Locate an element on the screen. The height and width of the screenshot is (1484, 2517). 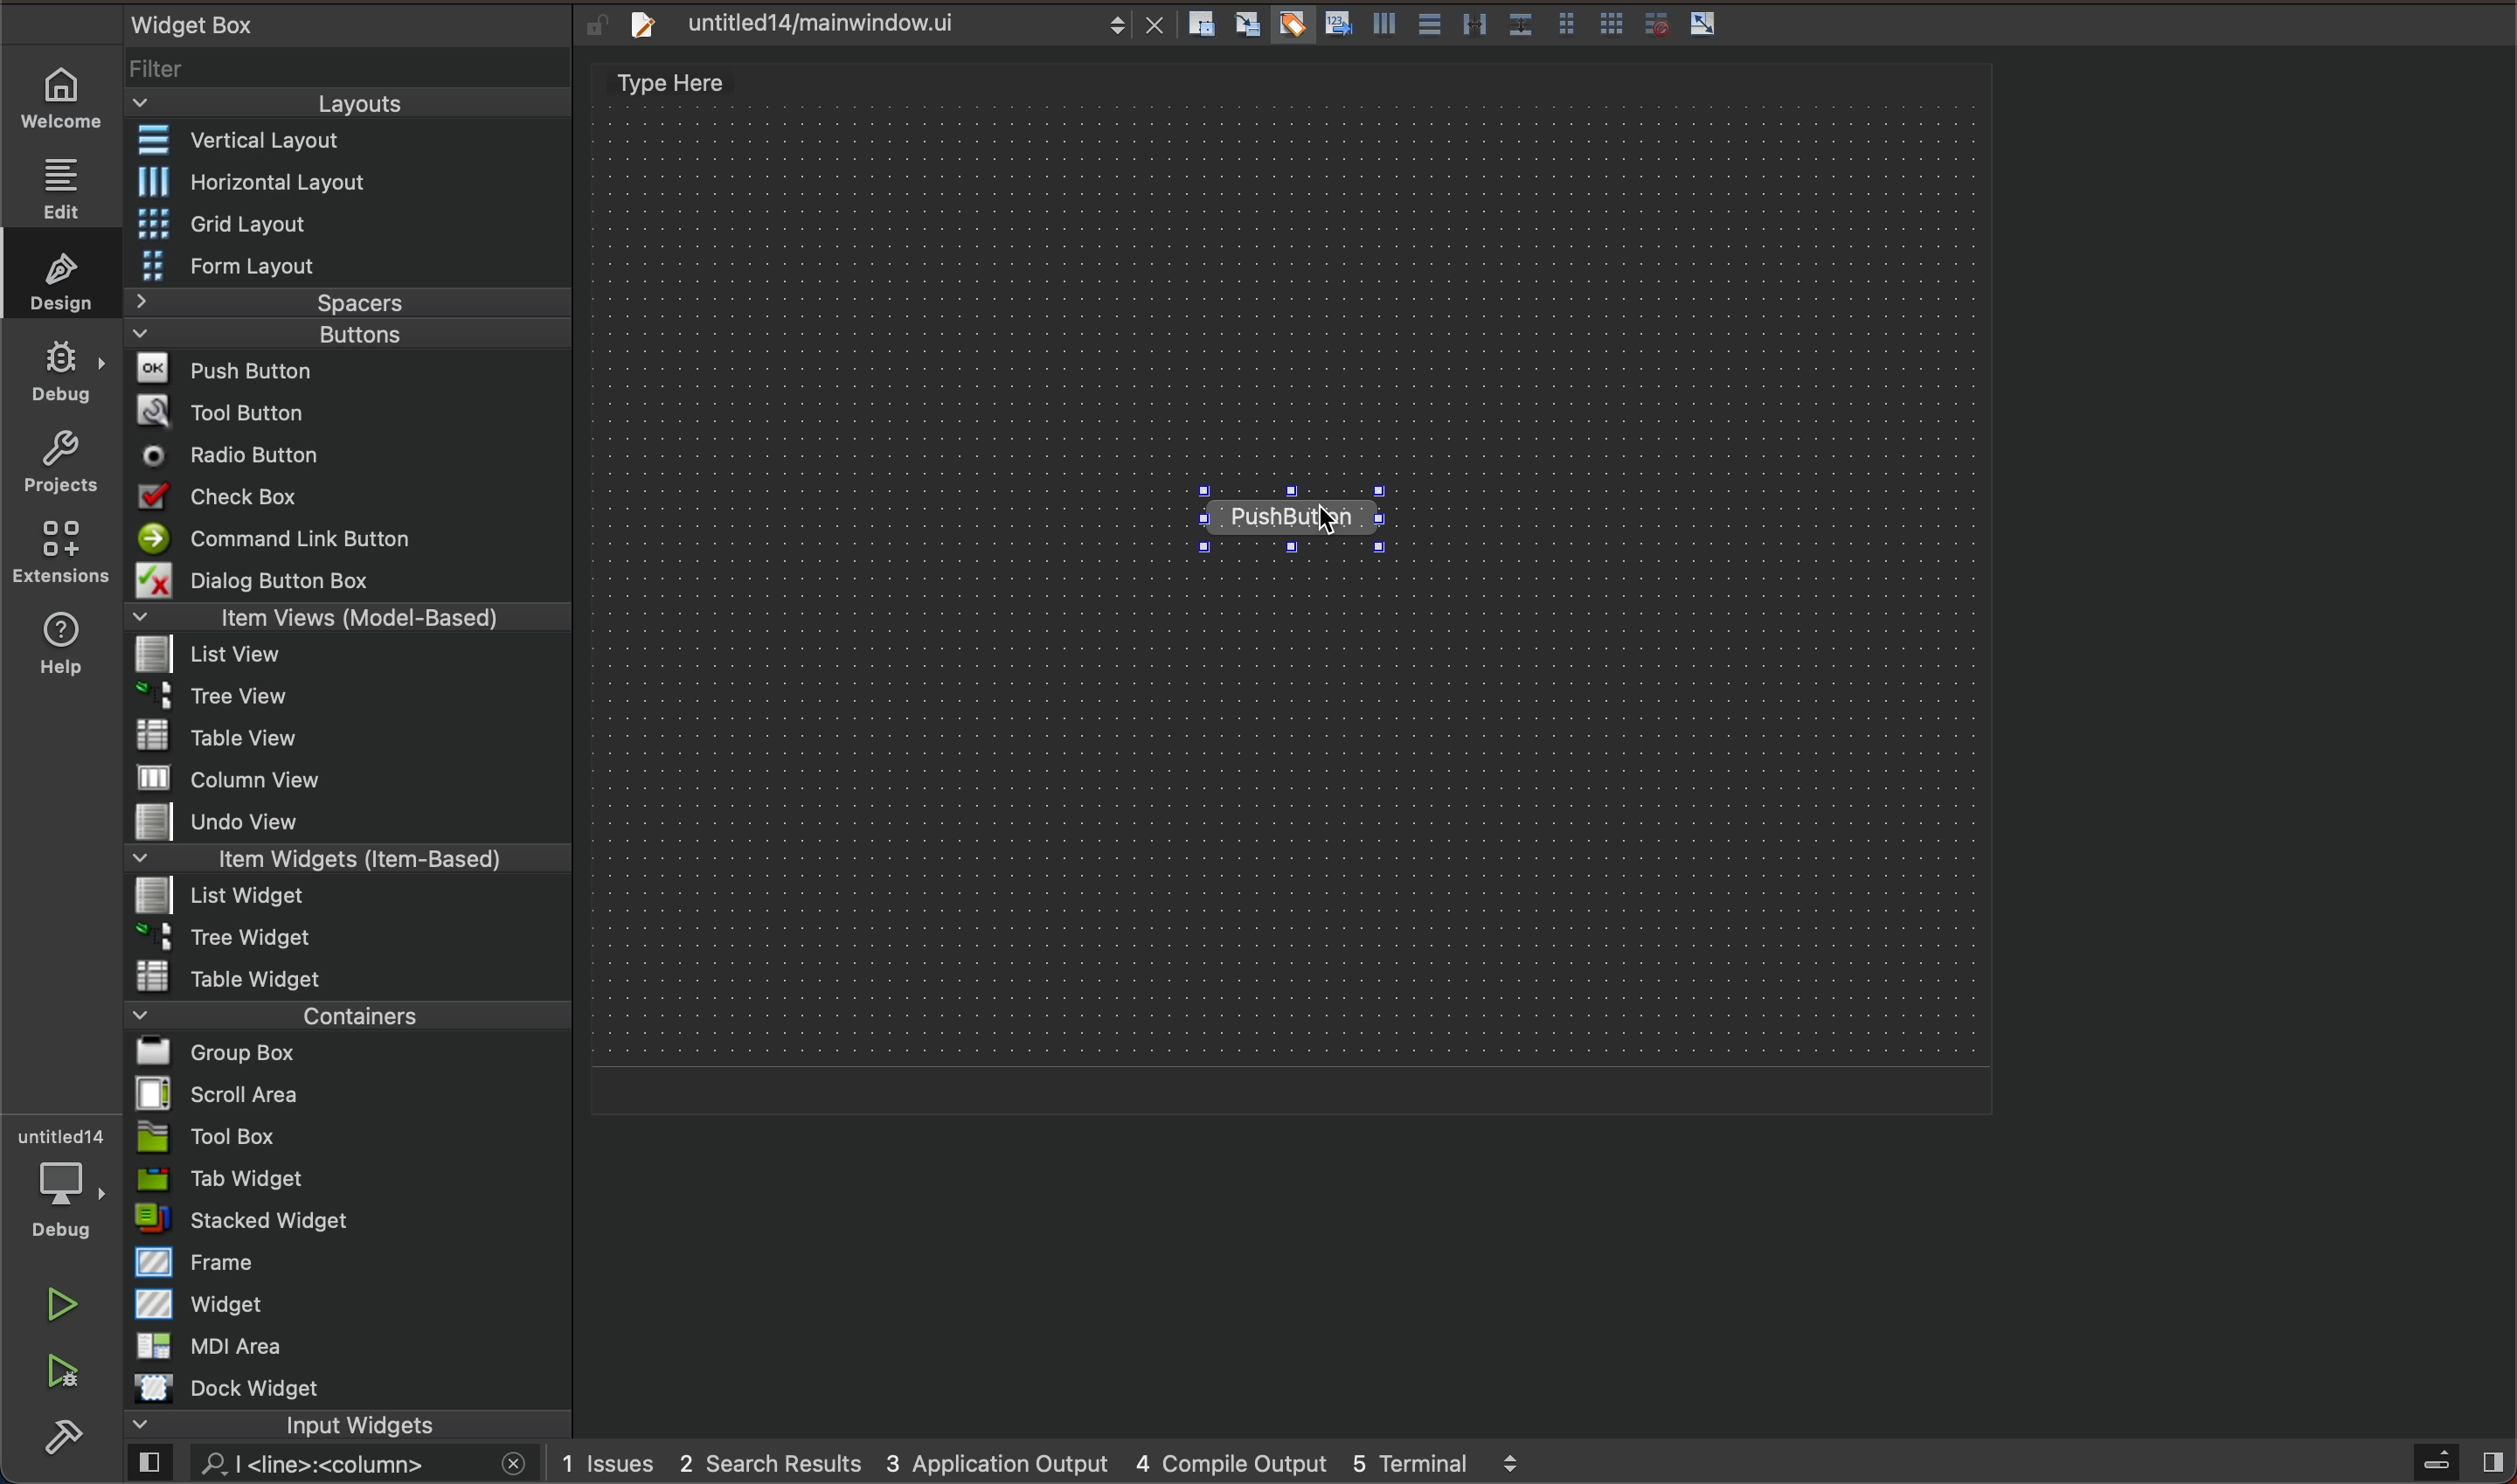
group box is located at coordinates (339, 1058).